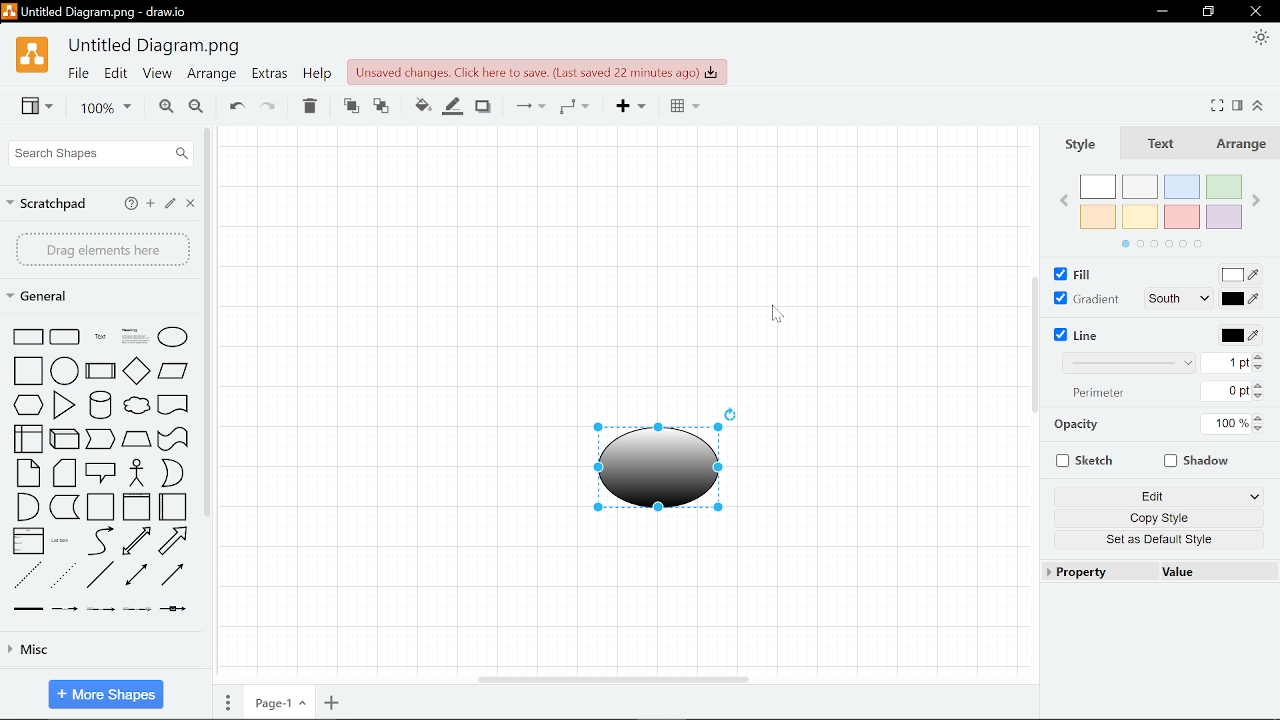  Describe the element at coordinates (1161, 12) in the screenshot. I see `Minimize` at that location.